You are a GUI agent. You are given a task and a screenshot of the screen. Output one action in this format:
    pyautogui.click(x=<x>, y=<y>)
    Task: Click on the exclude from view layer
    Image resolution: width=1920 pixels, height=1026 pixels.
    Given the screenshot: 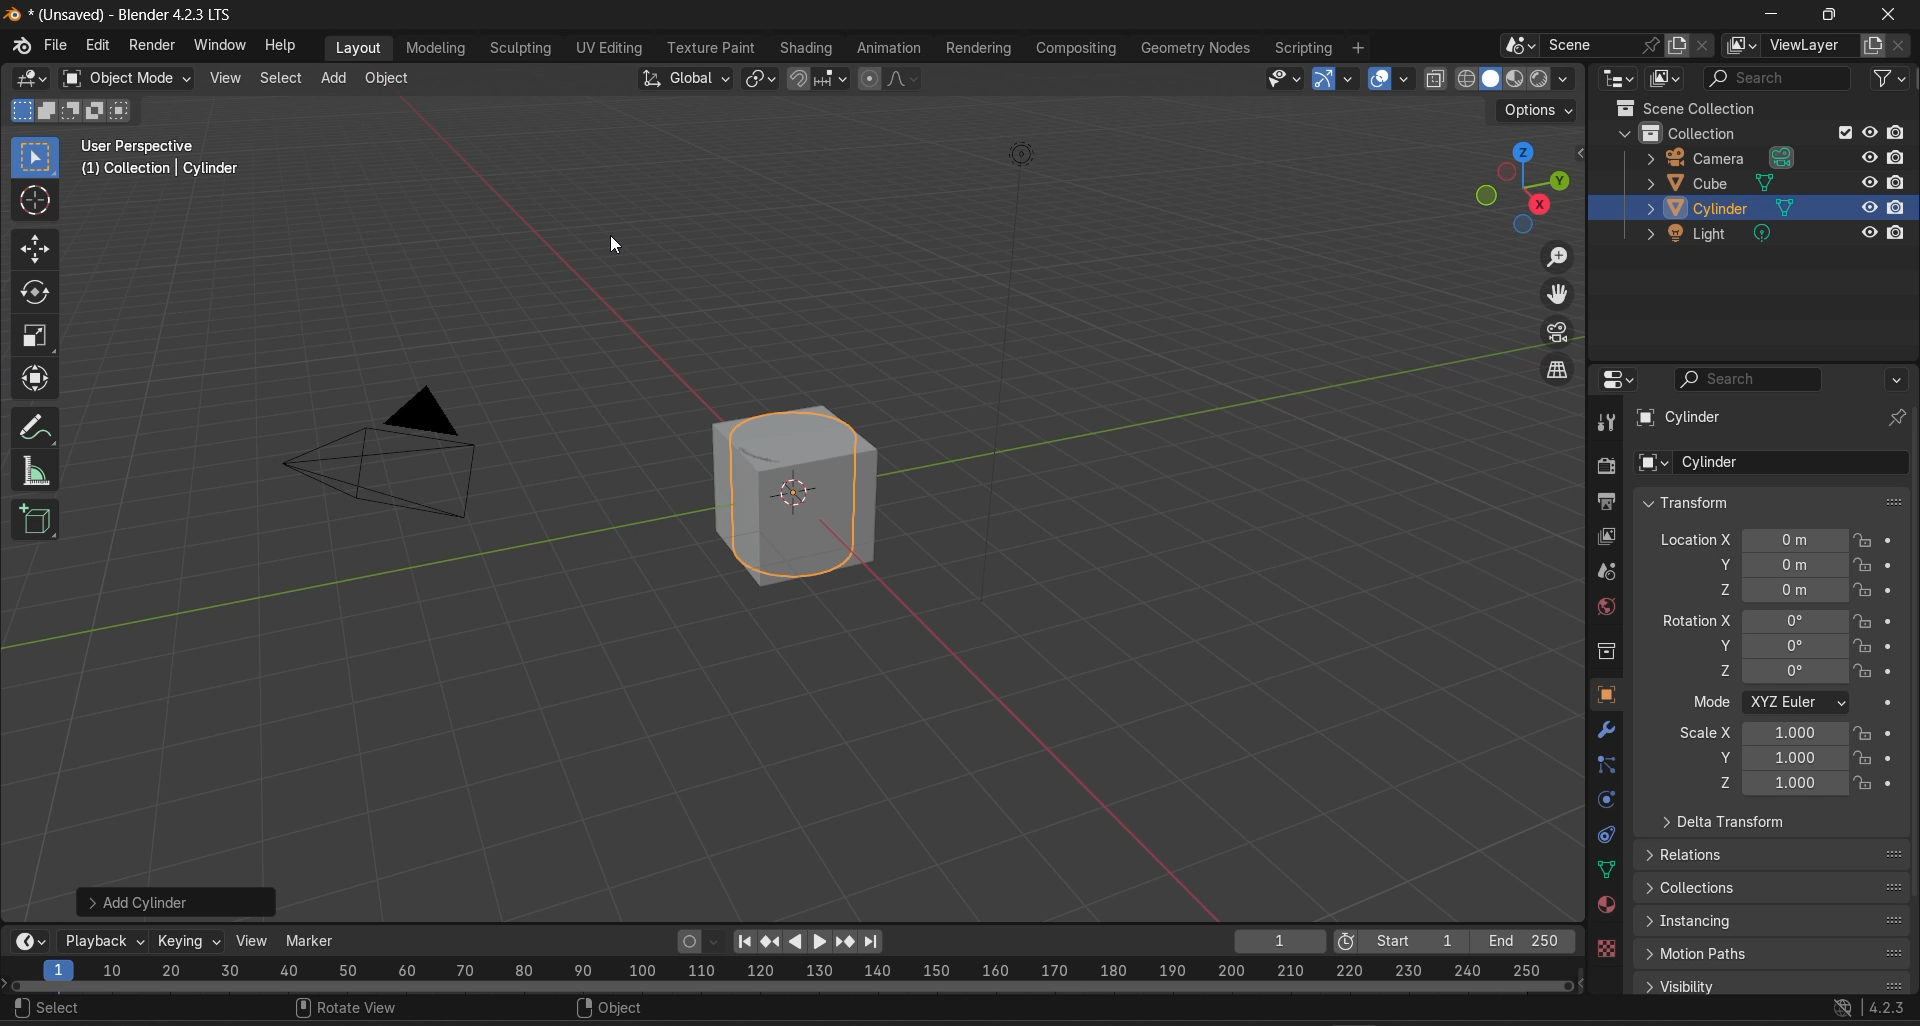 What is the action you would take?
    pyautogui.click(x=1844, y=133)
    